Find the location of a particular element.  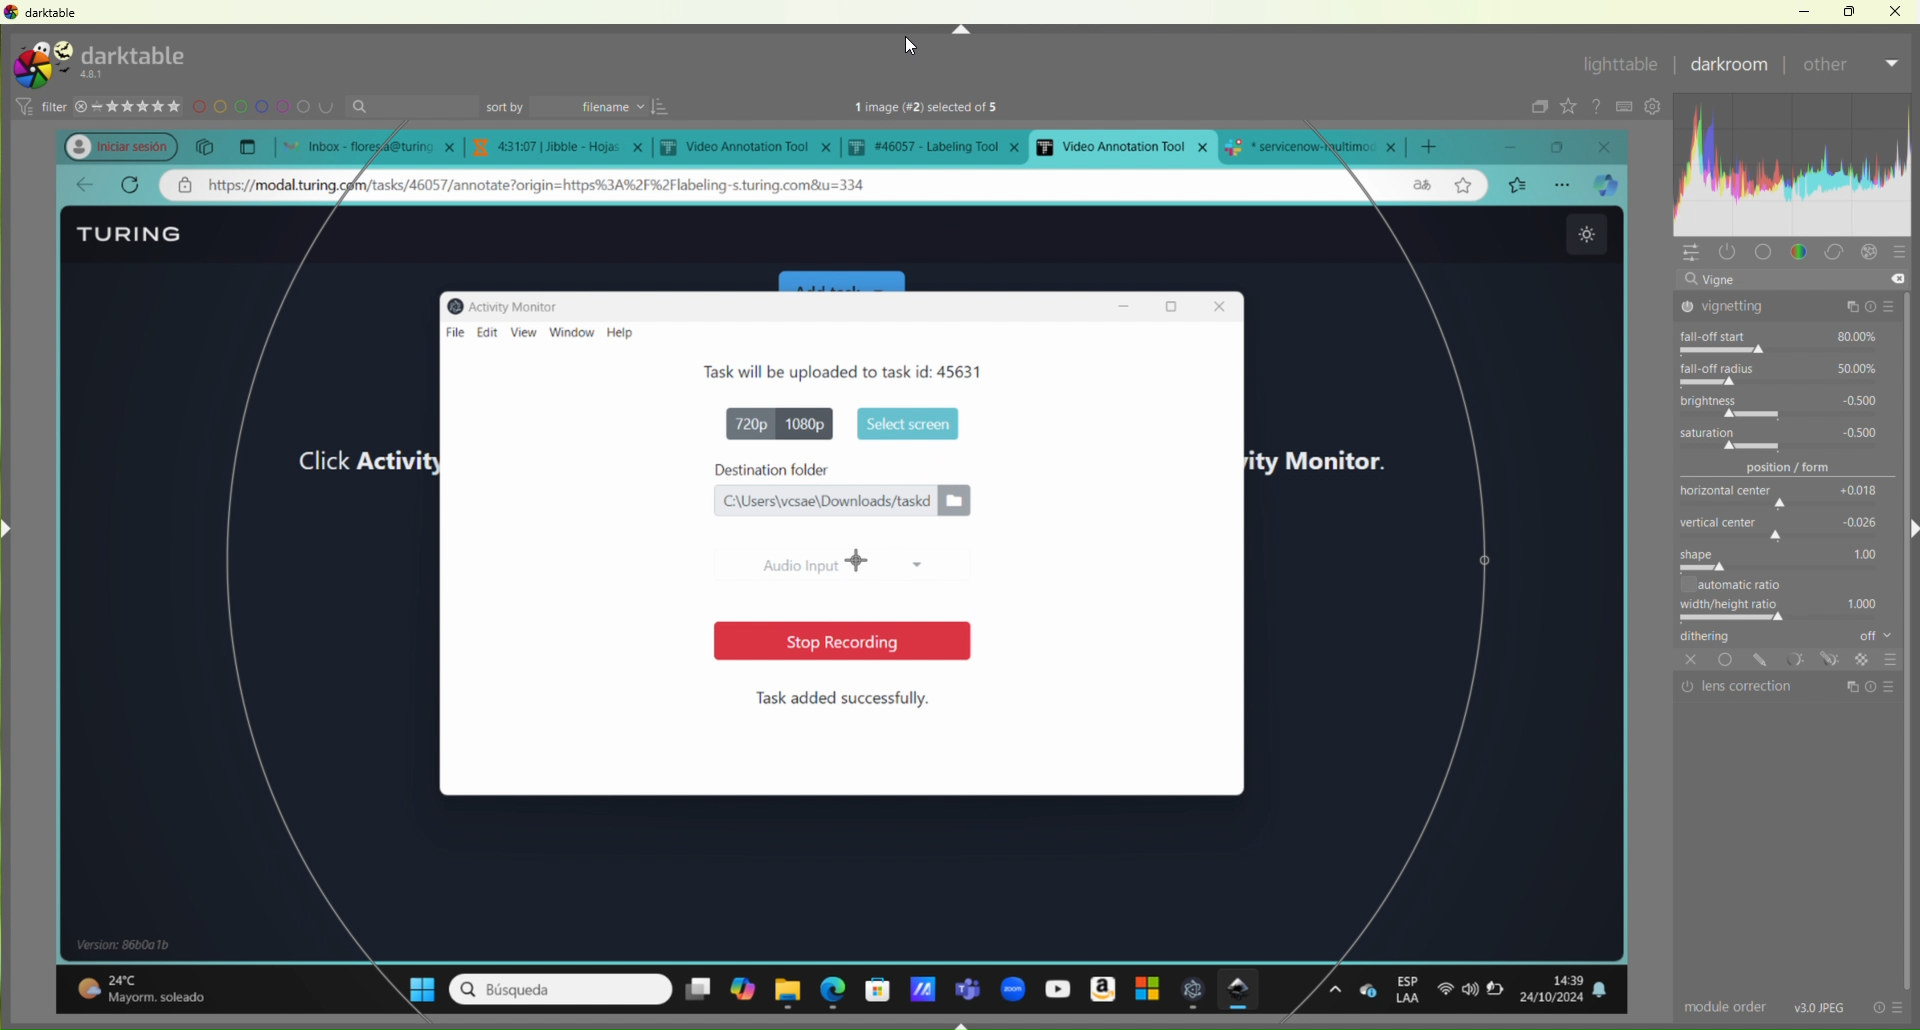

wifi is located at coordinates (1442, 994).